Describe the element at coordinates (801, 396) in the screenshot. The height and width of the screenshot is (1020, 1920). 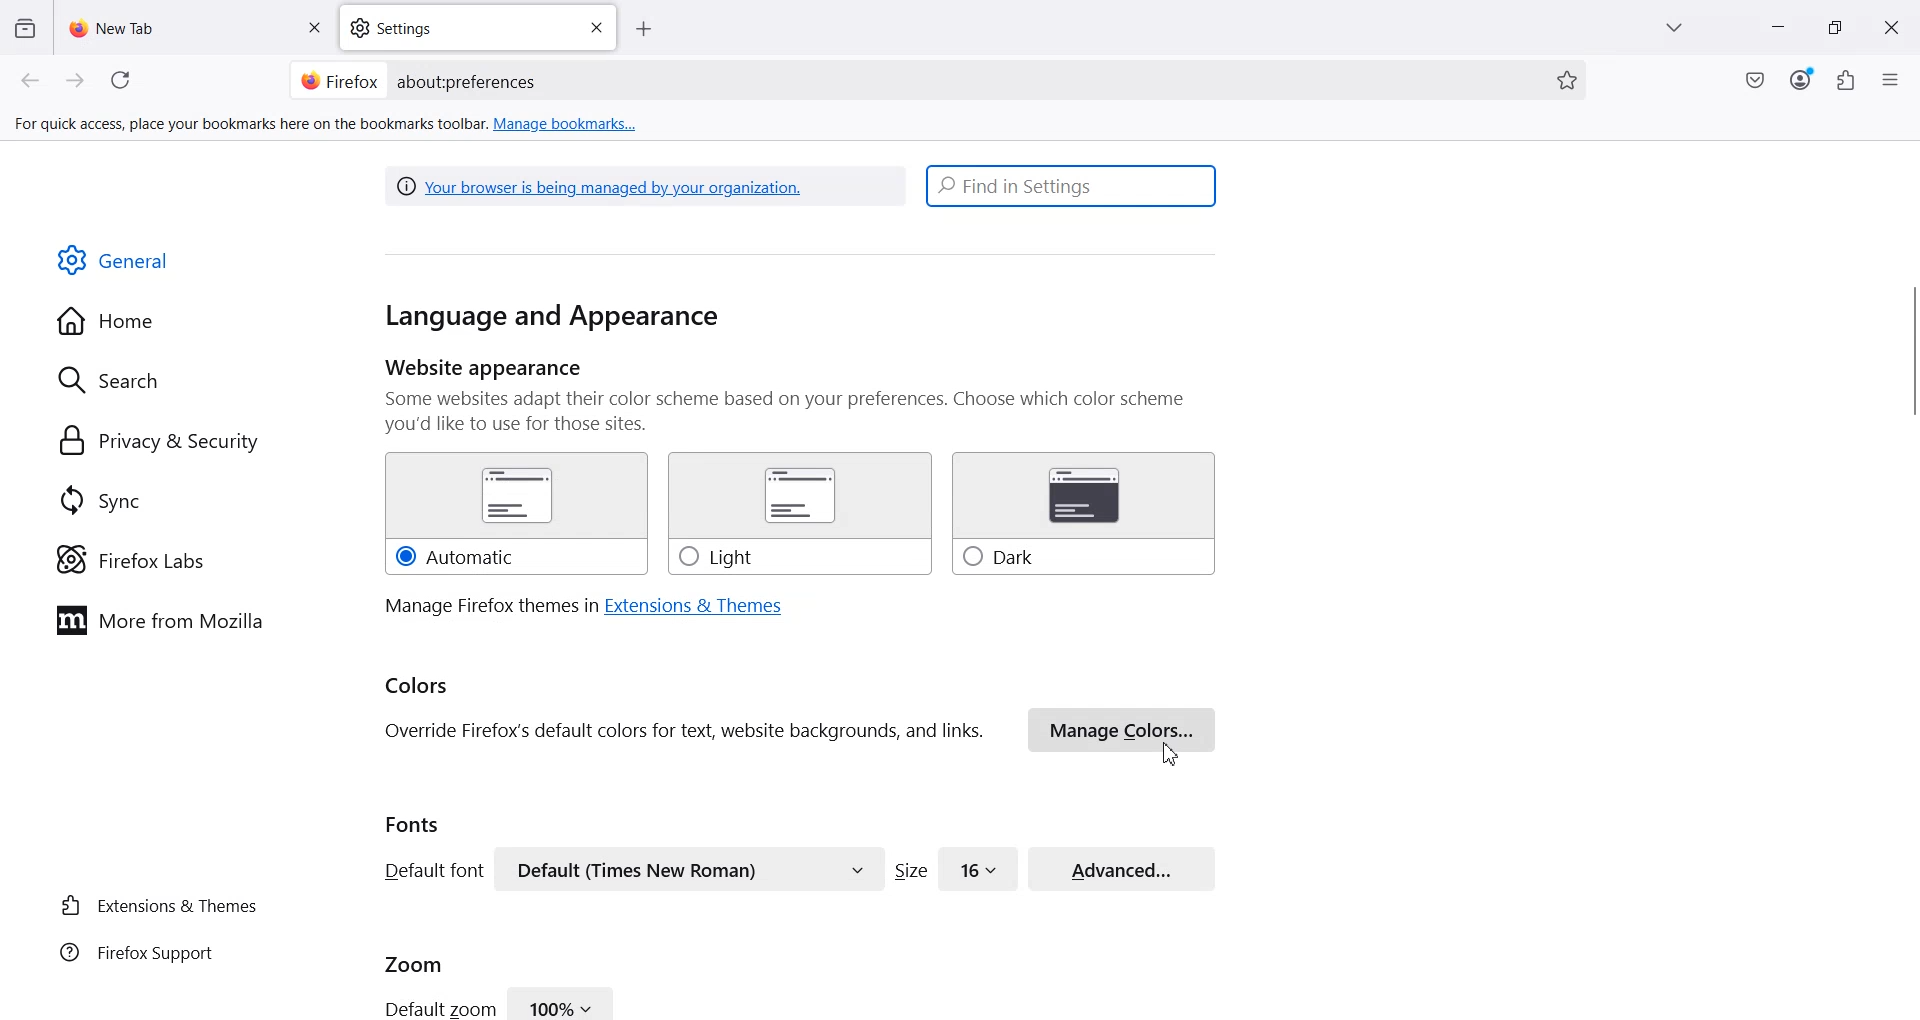
I see `Website appearance
Some websites adapt their color scheme based on your preferences. Choose which color scheme
you'd like to use for those sites.` at that location.